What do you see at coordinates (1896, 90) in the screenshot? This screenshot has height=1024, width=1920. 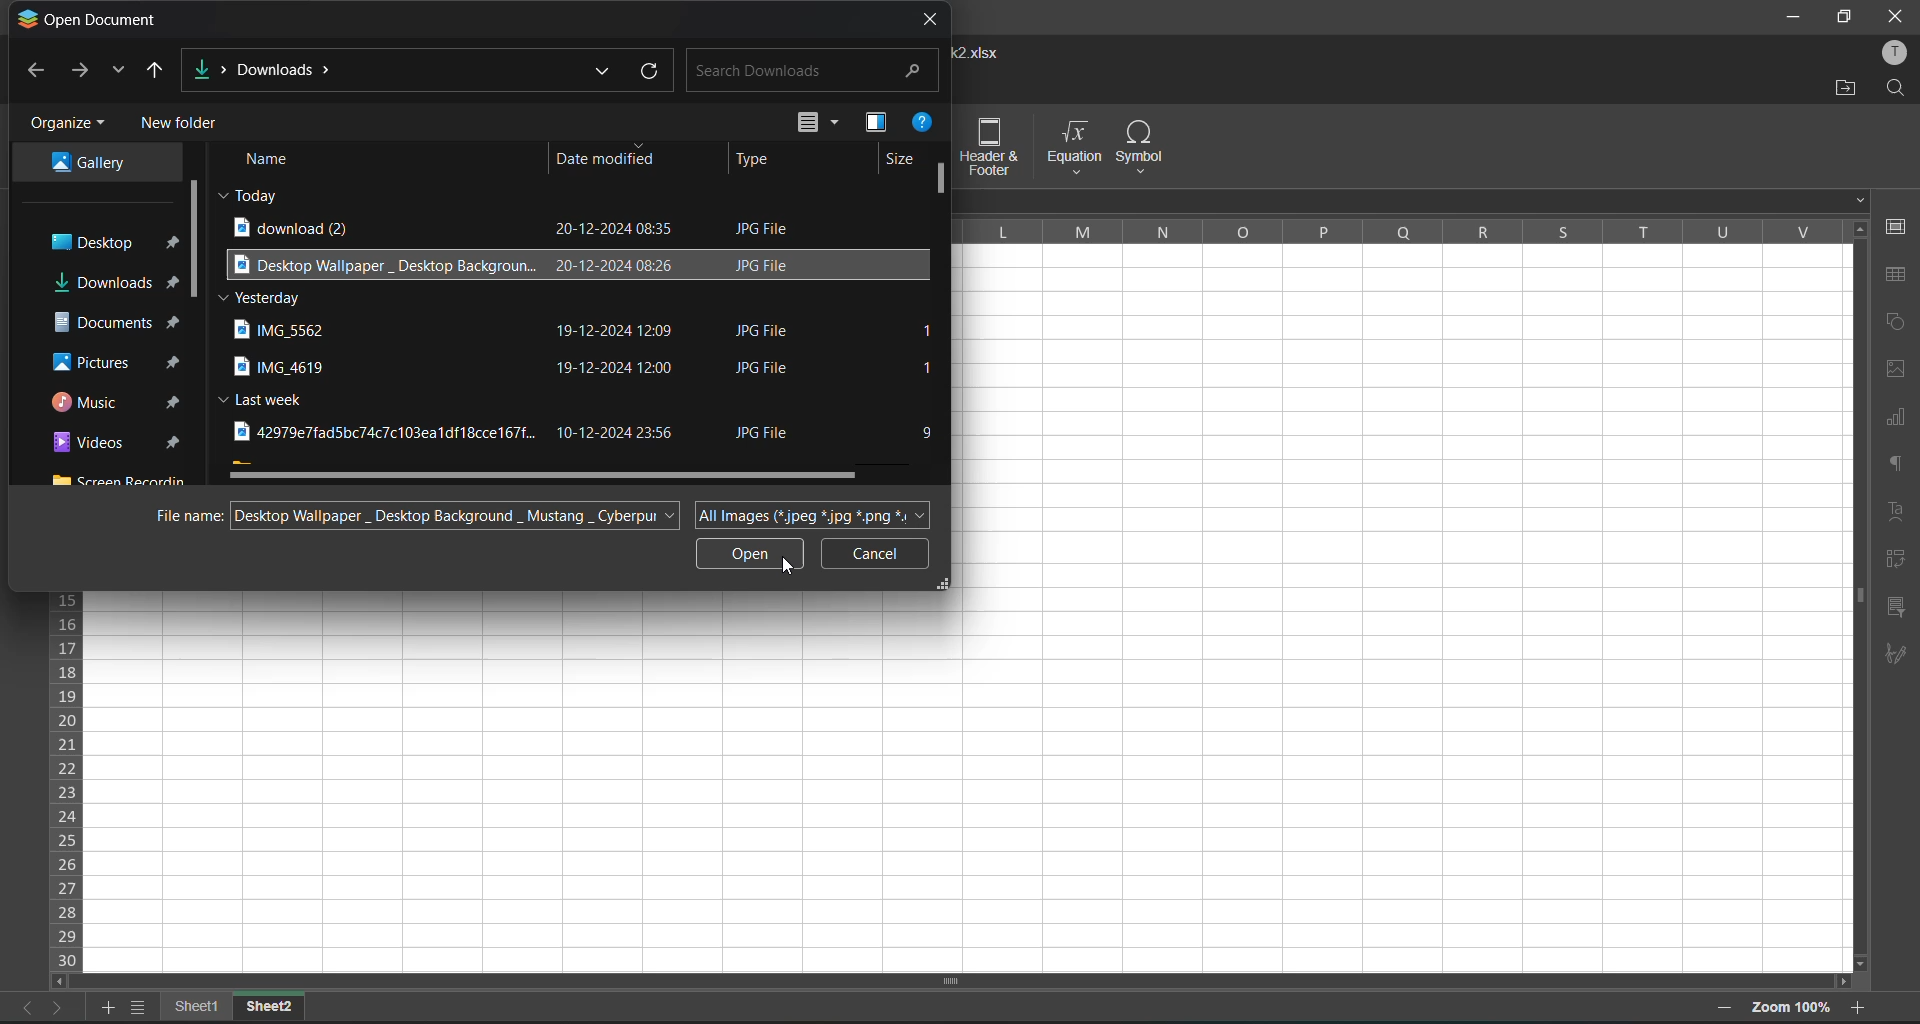 I see `find` at bounding box center [1896, 90].